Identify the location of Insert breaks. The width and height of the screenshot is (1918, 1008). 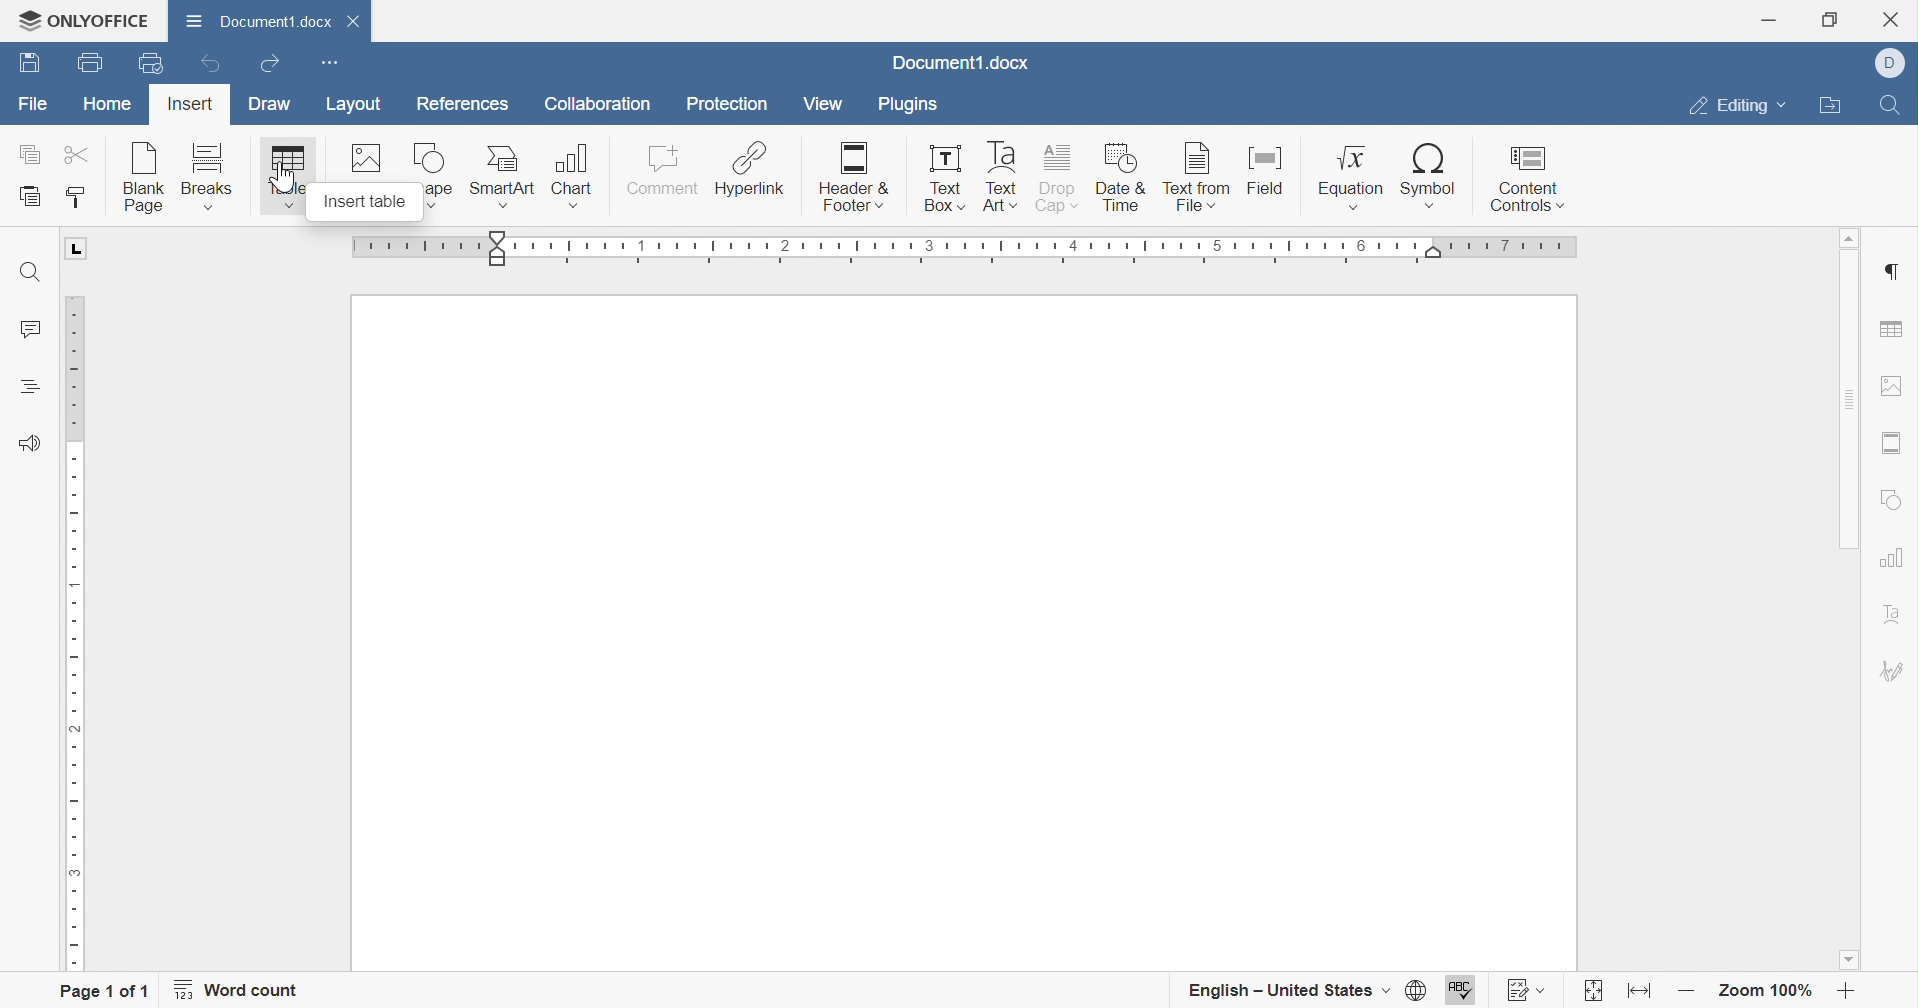
(206, 178).